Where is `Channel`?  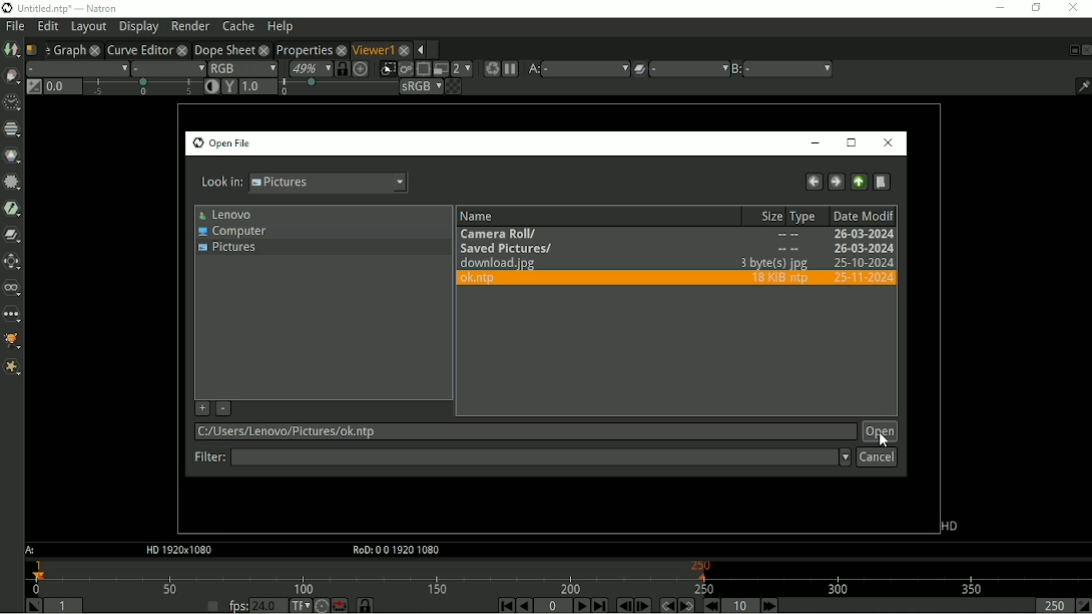 Channel is located at coordinates (12, 130).